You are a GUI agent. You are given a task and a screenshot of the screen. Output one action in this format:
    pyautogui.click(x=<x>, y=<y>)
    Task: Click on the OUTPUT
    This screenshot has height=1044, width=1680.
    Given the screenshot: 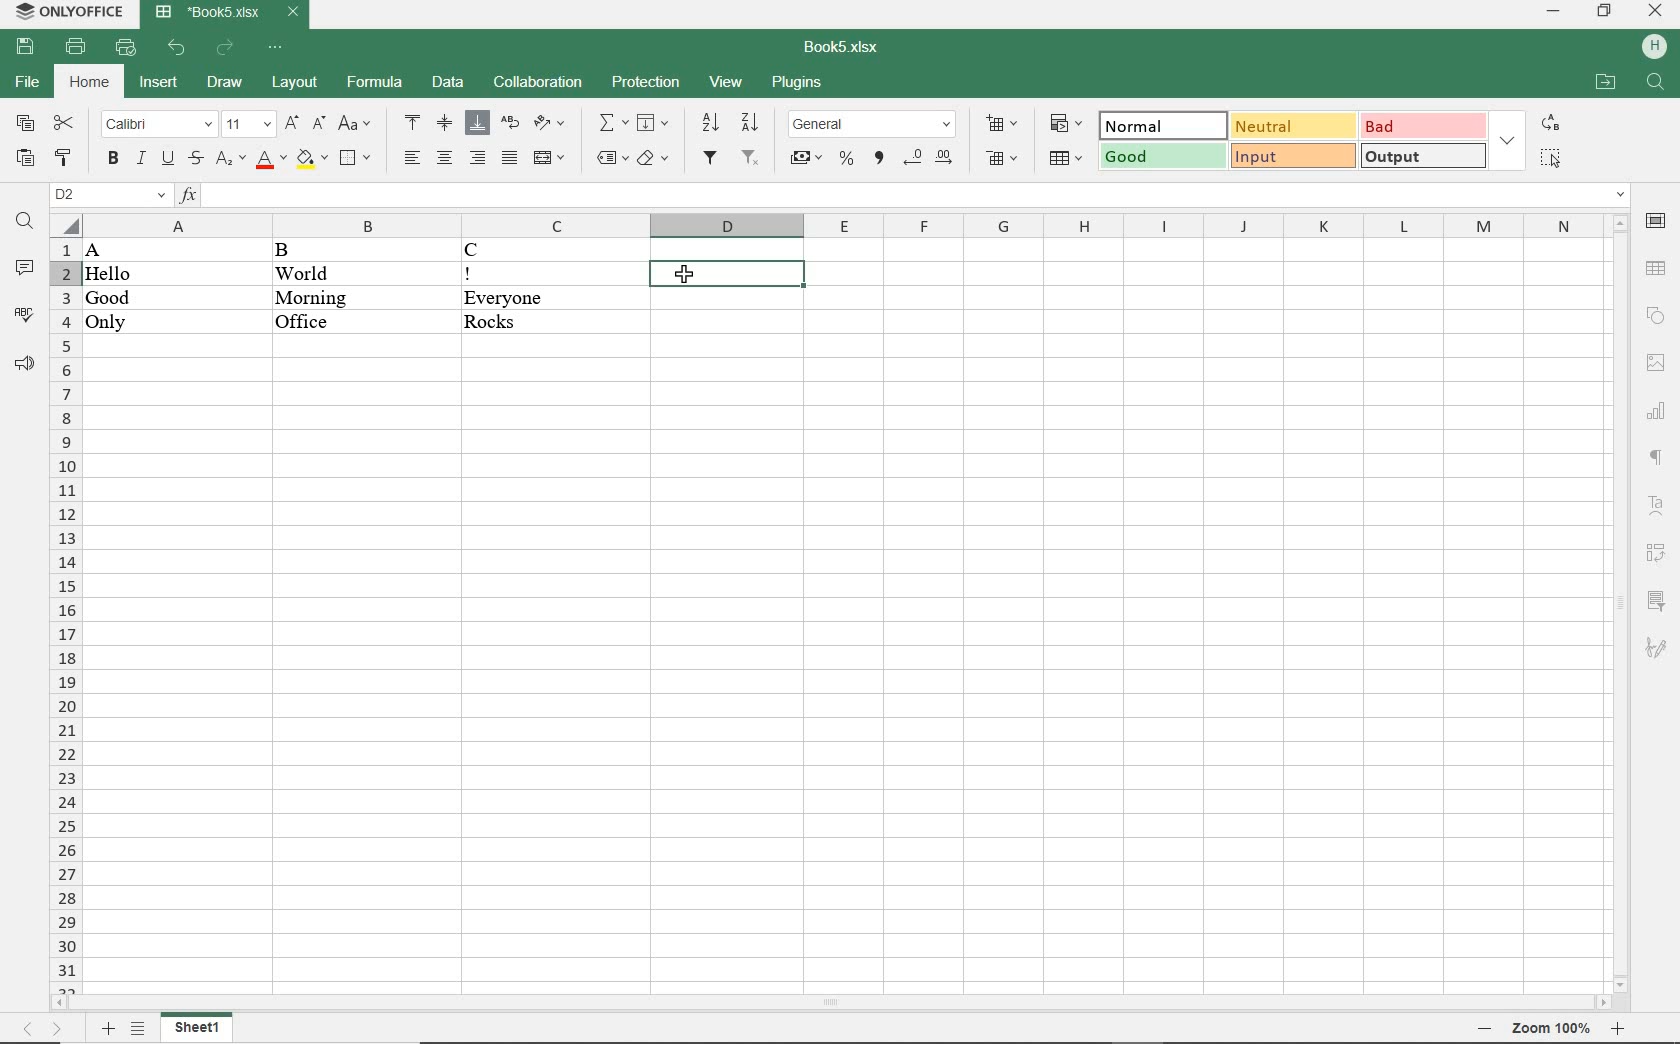 What is the action you would take?
    pyautogui.click(x=1423, y=154)
    